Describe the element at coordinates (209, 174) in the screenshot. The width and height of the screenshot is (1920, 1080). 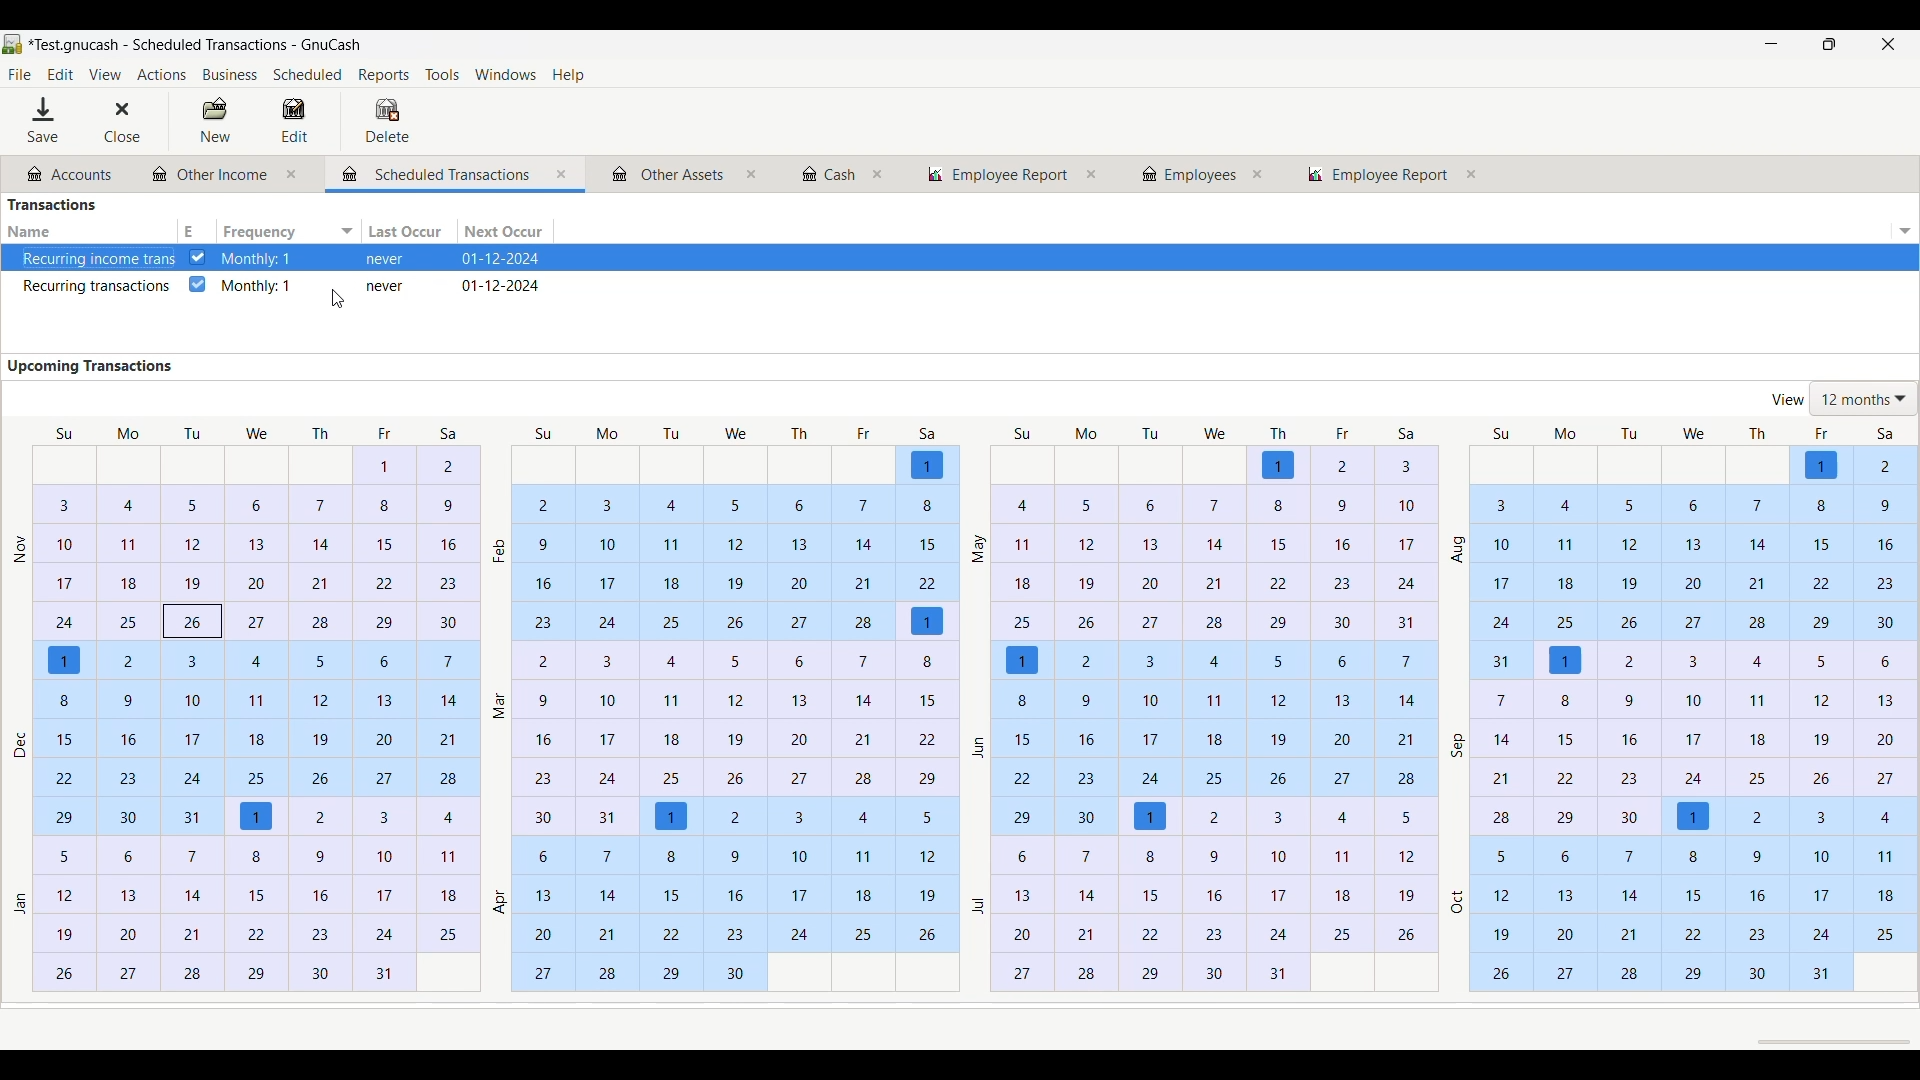
I see `other income` at that location.